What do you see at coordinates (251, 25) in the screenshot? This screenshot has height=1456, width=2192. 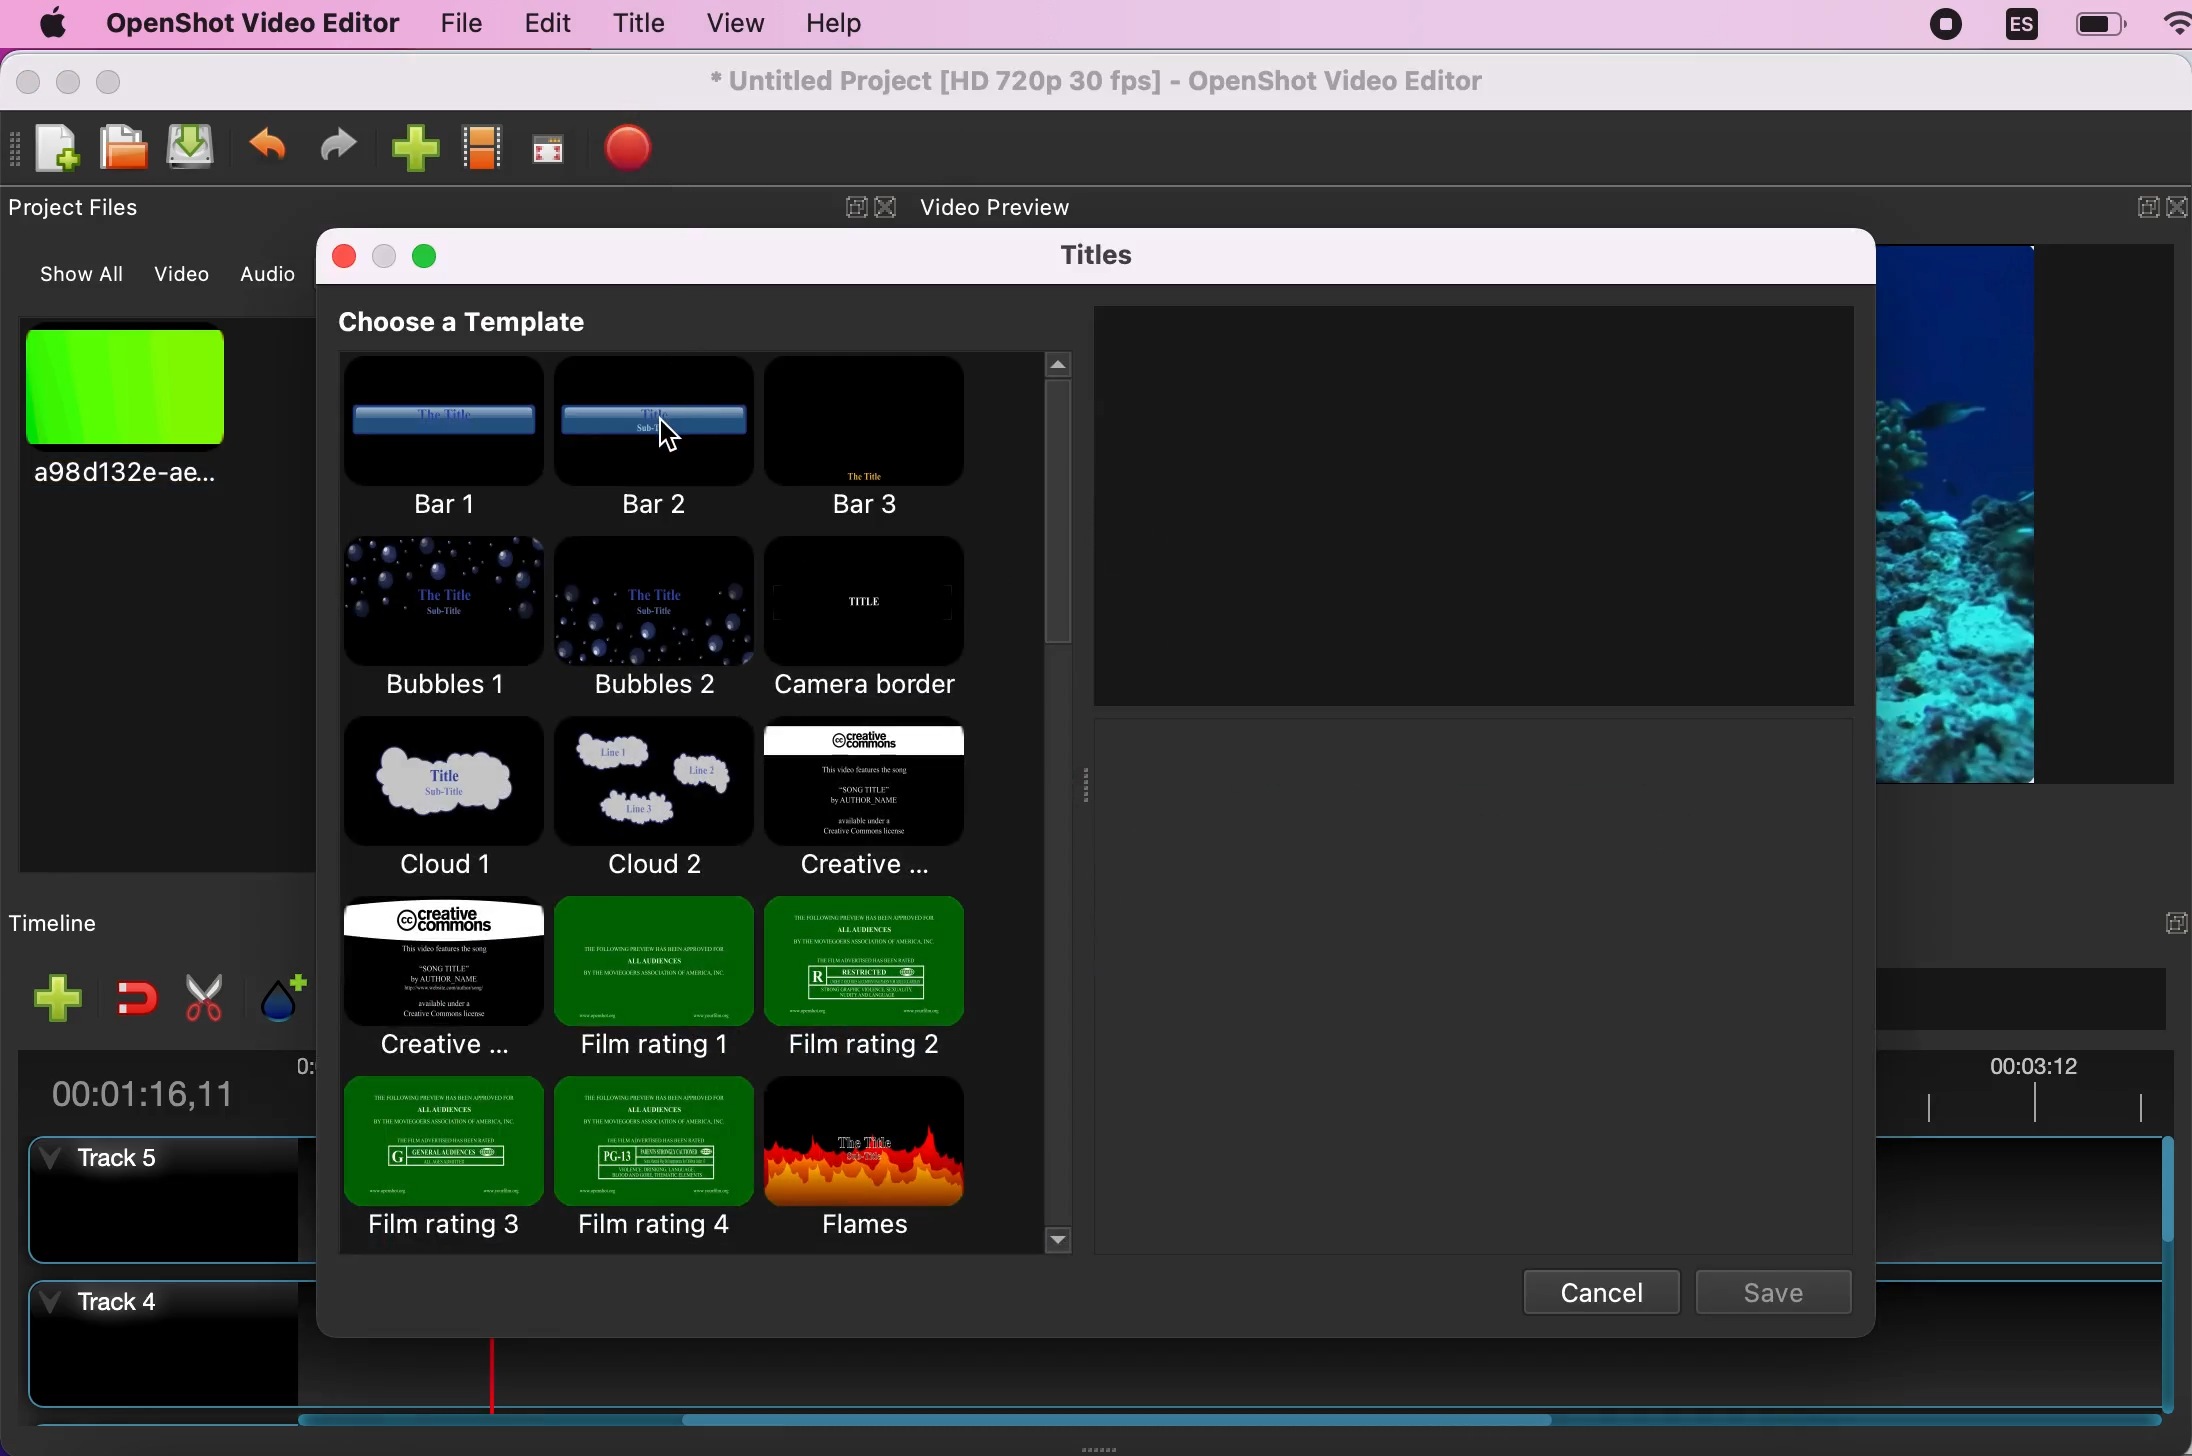 I see `openshot video editor` at bounding box center [251, 25].